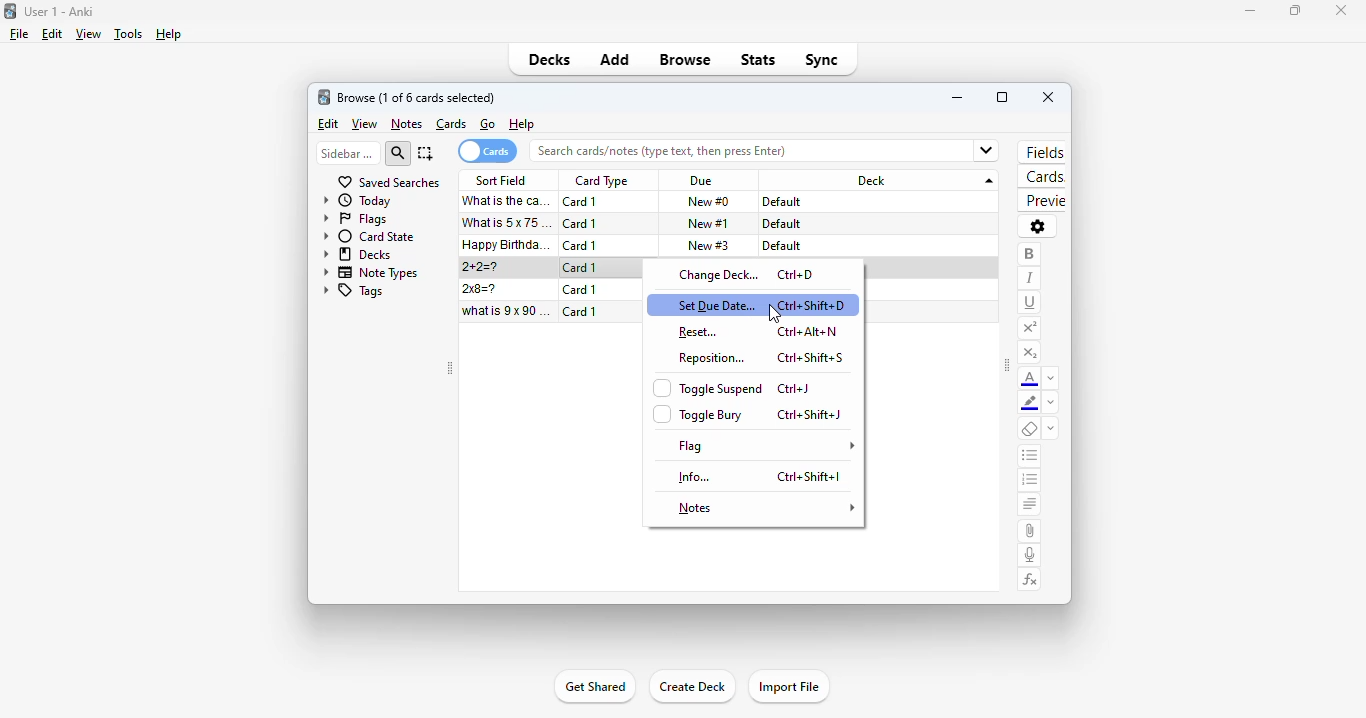 The width and height of the screenshot is (1366, 718). I want to click on select formatting to remove, so click(1051, 430).